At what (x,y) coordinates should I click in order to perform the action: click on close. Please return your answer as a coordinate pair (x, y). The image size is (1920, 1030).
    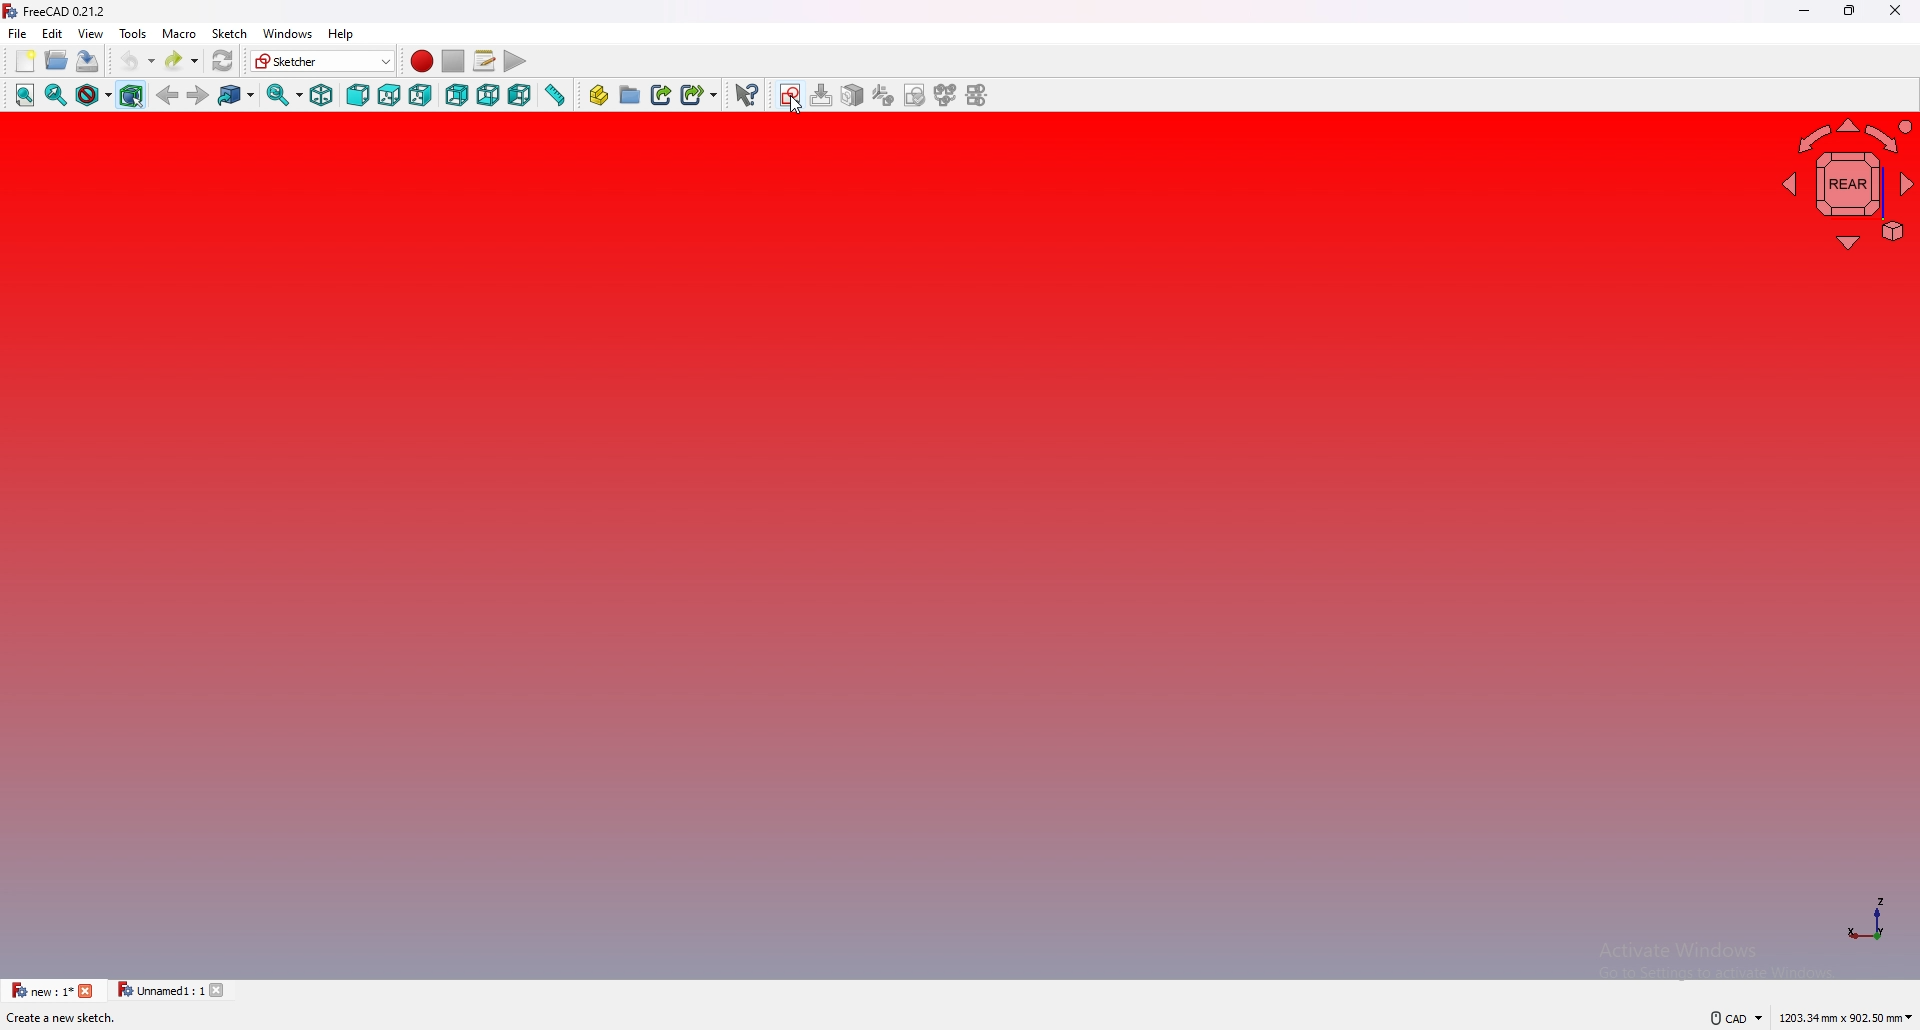
    Looking at the image, I should click on (1896, 10).